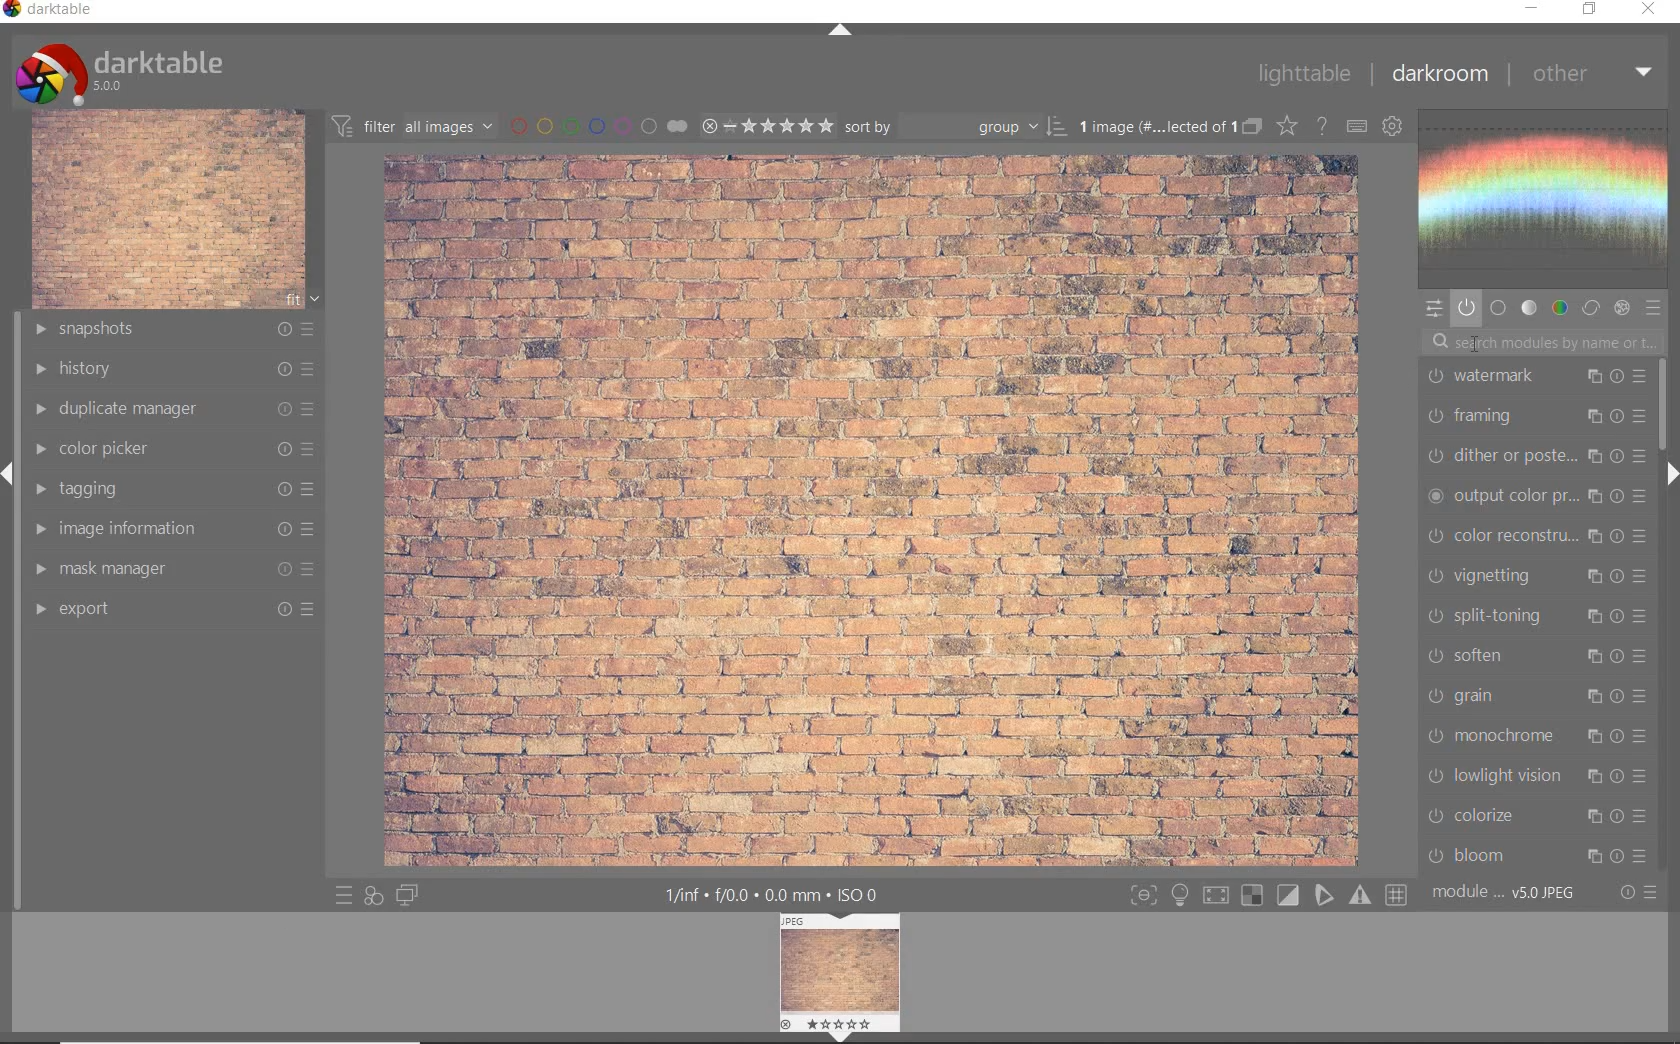 The width and height of the screenshot is (1680, 1044). What do you see at coordinates (1537, 537) in the screenshot?
I see `color reconstruction` at bounding box center [1537, 537].